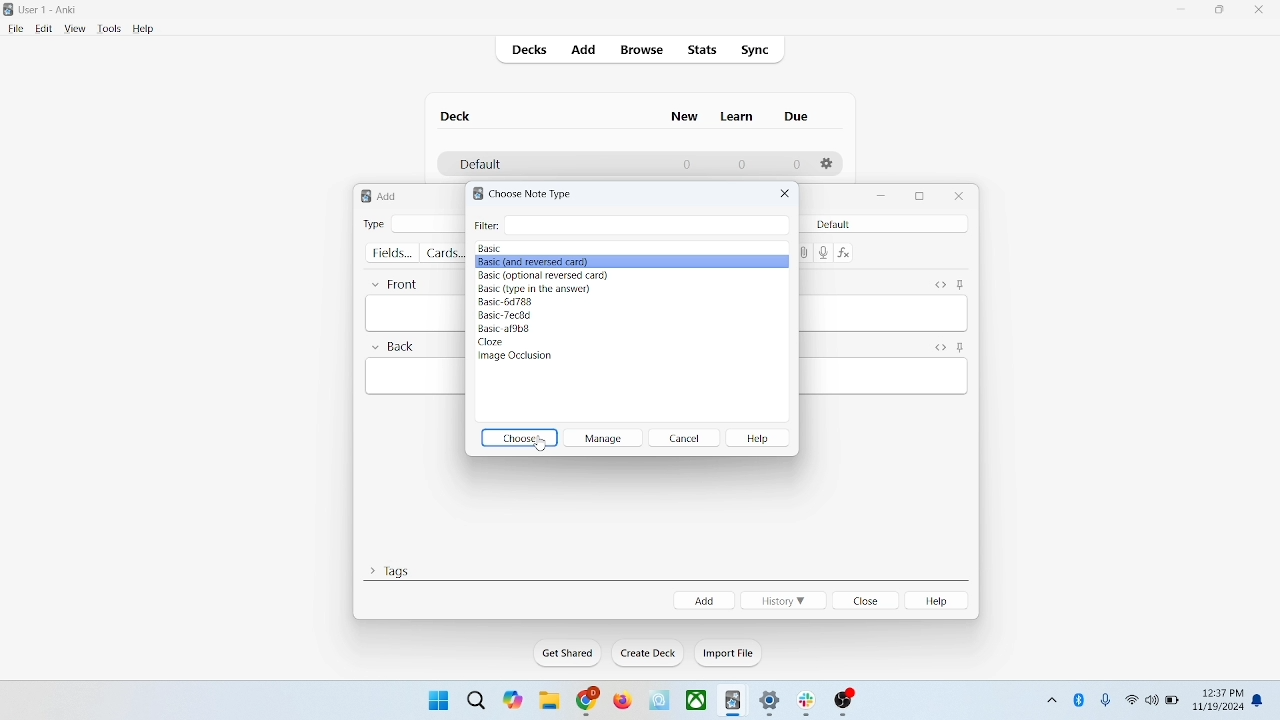  What do you see at coordinates (477, 699) in the screenshot?
I see `search` at bounding box center [477, 699].